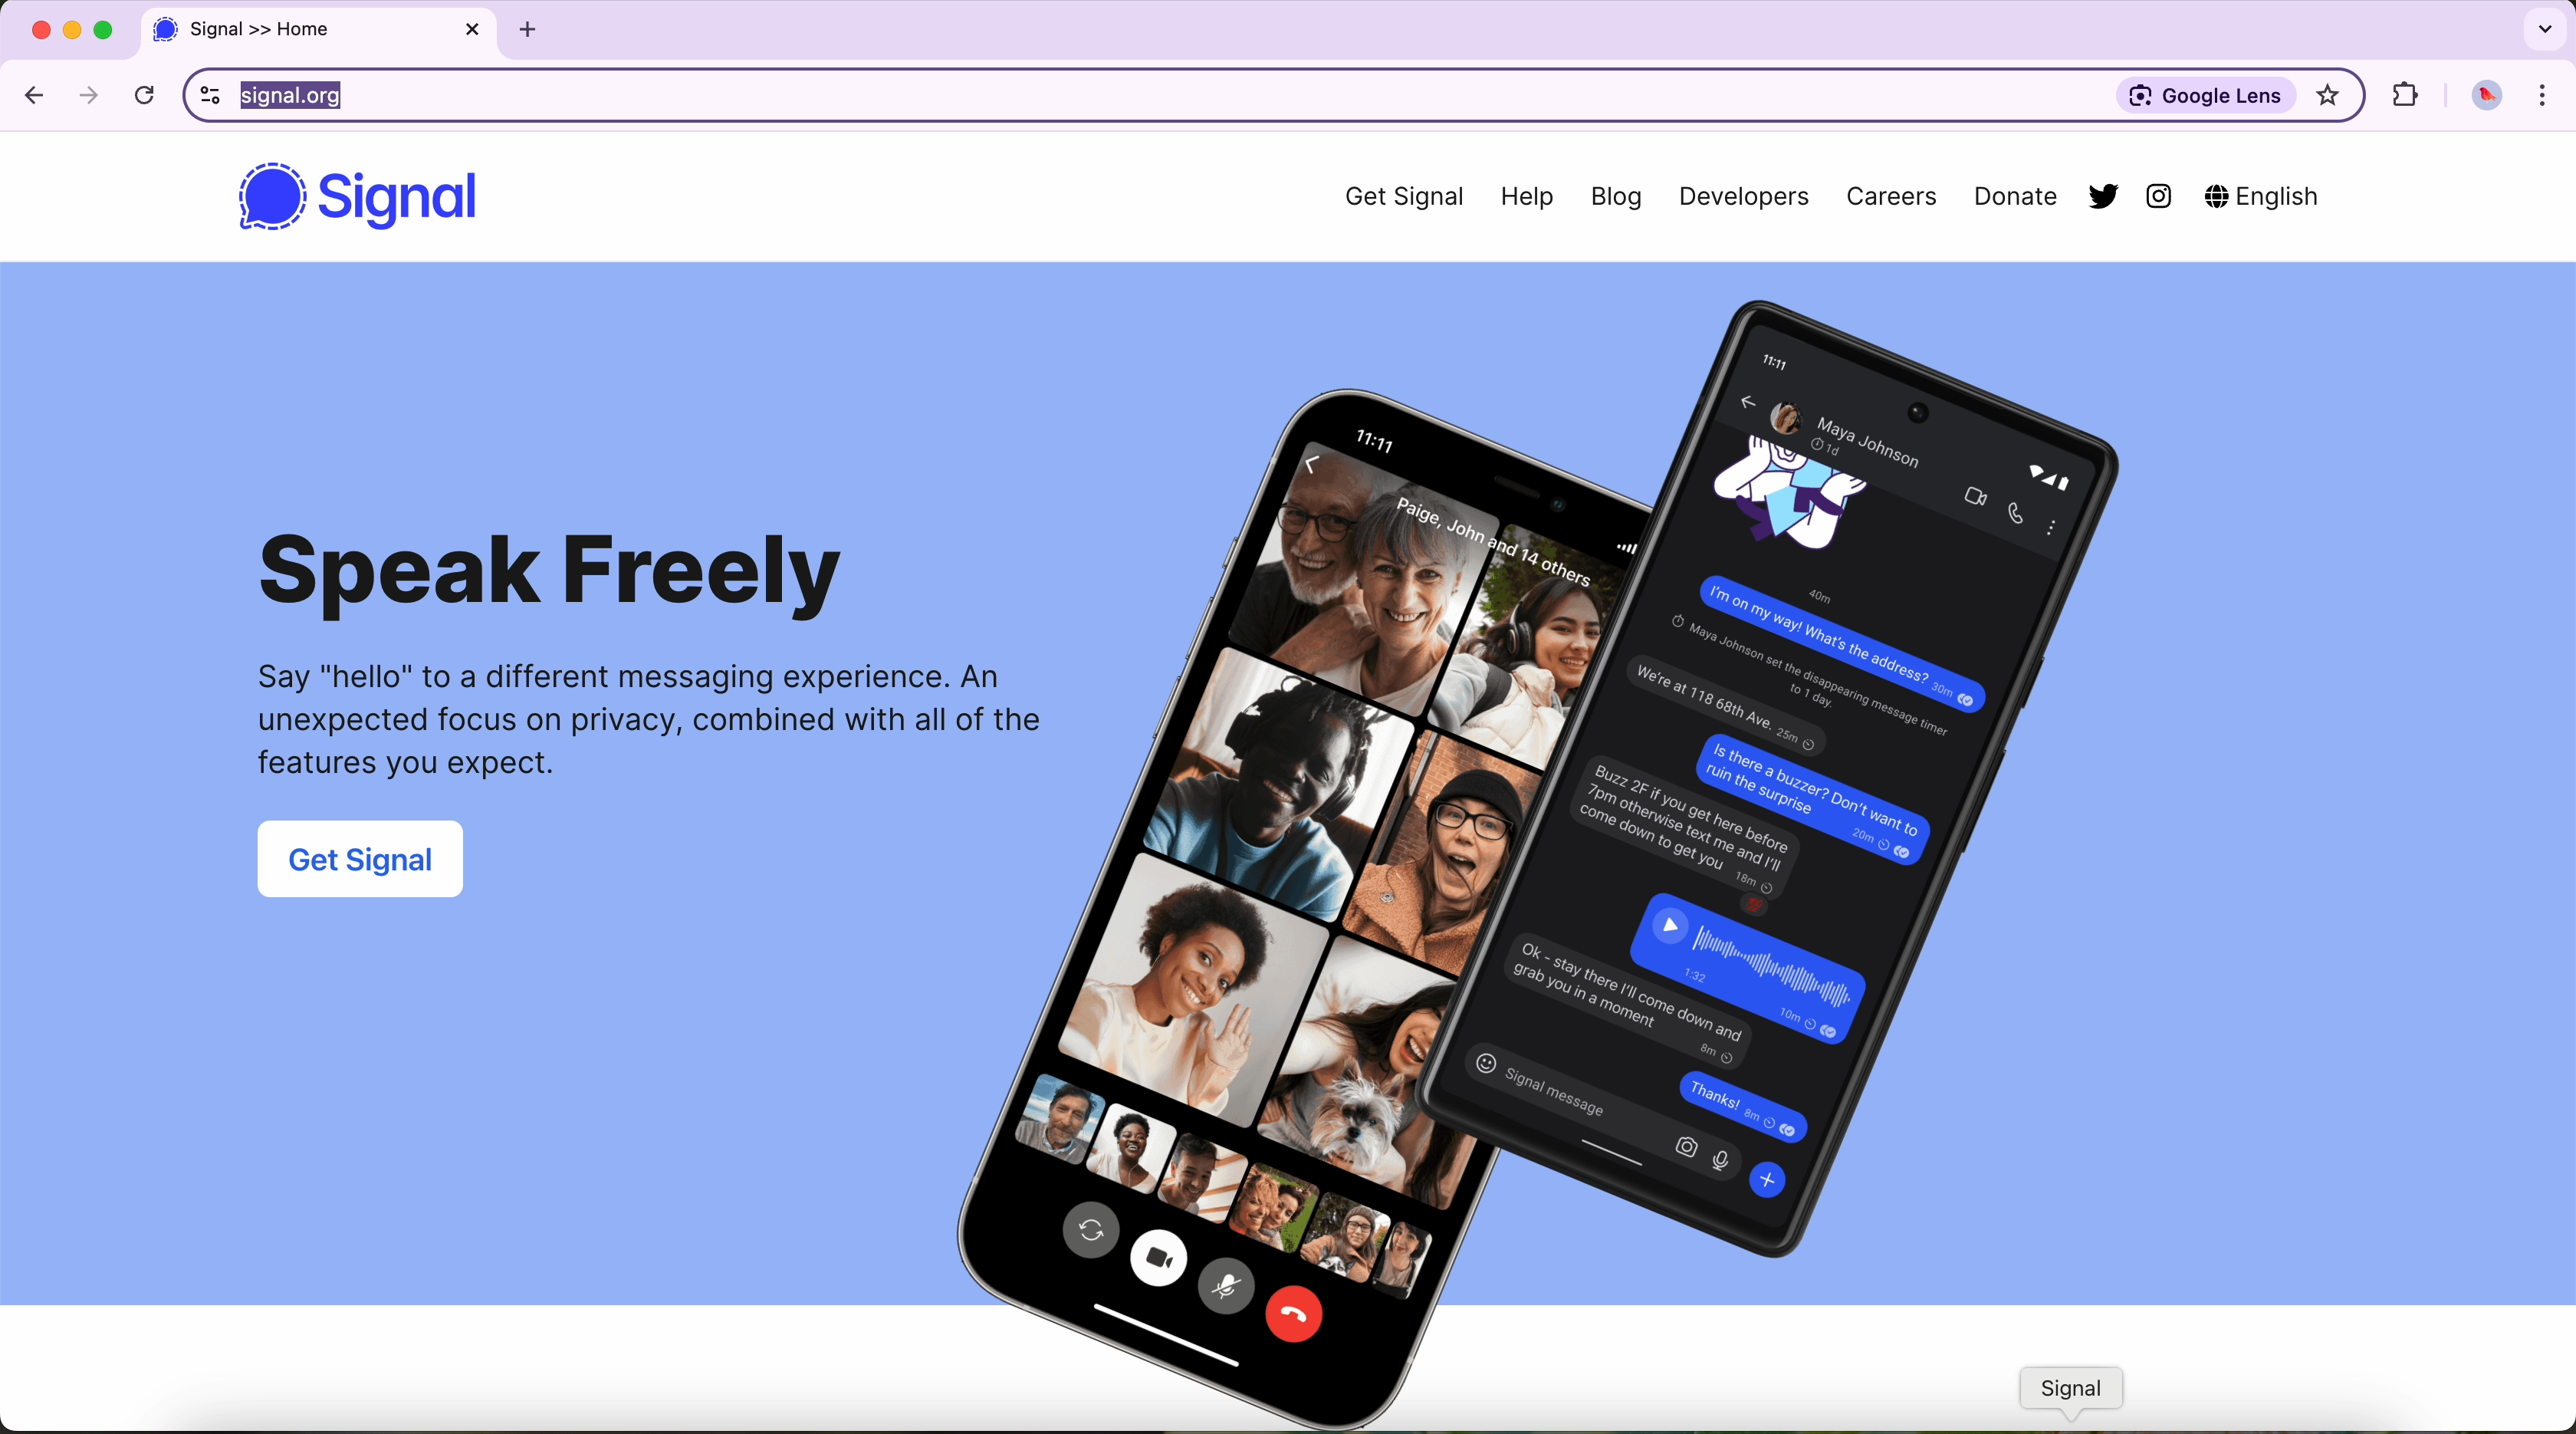  Describe the element at coordinates (320, 32) in the screenshot. I see `tab` at that location.